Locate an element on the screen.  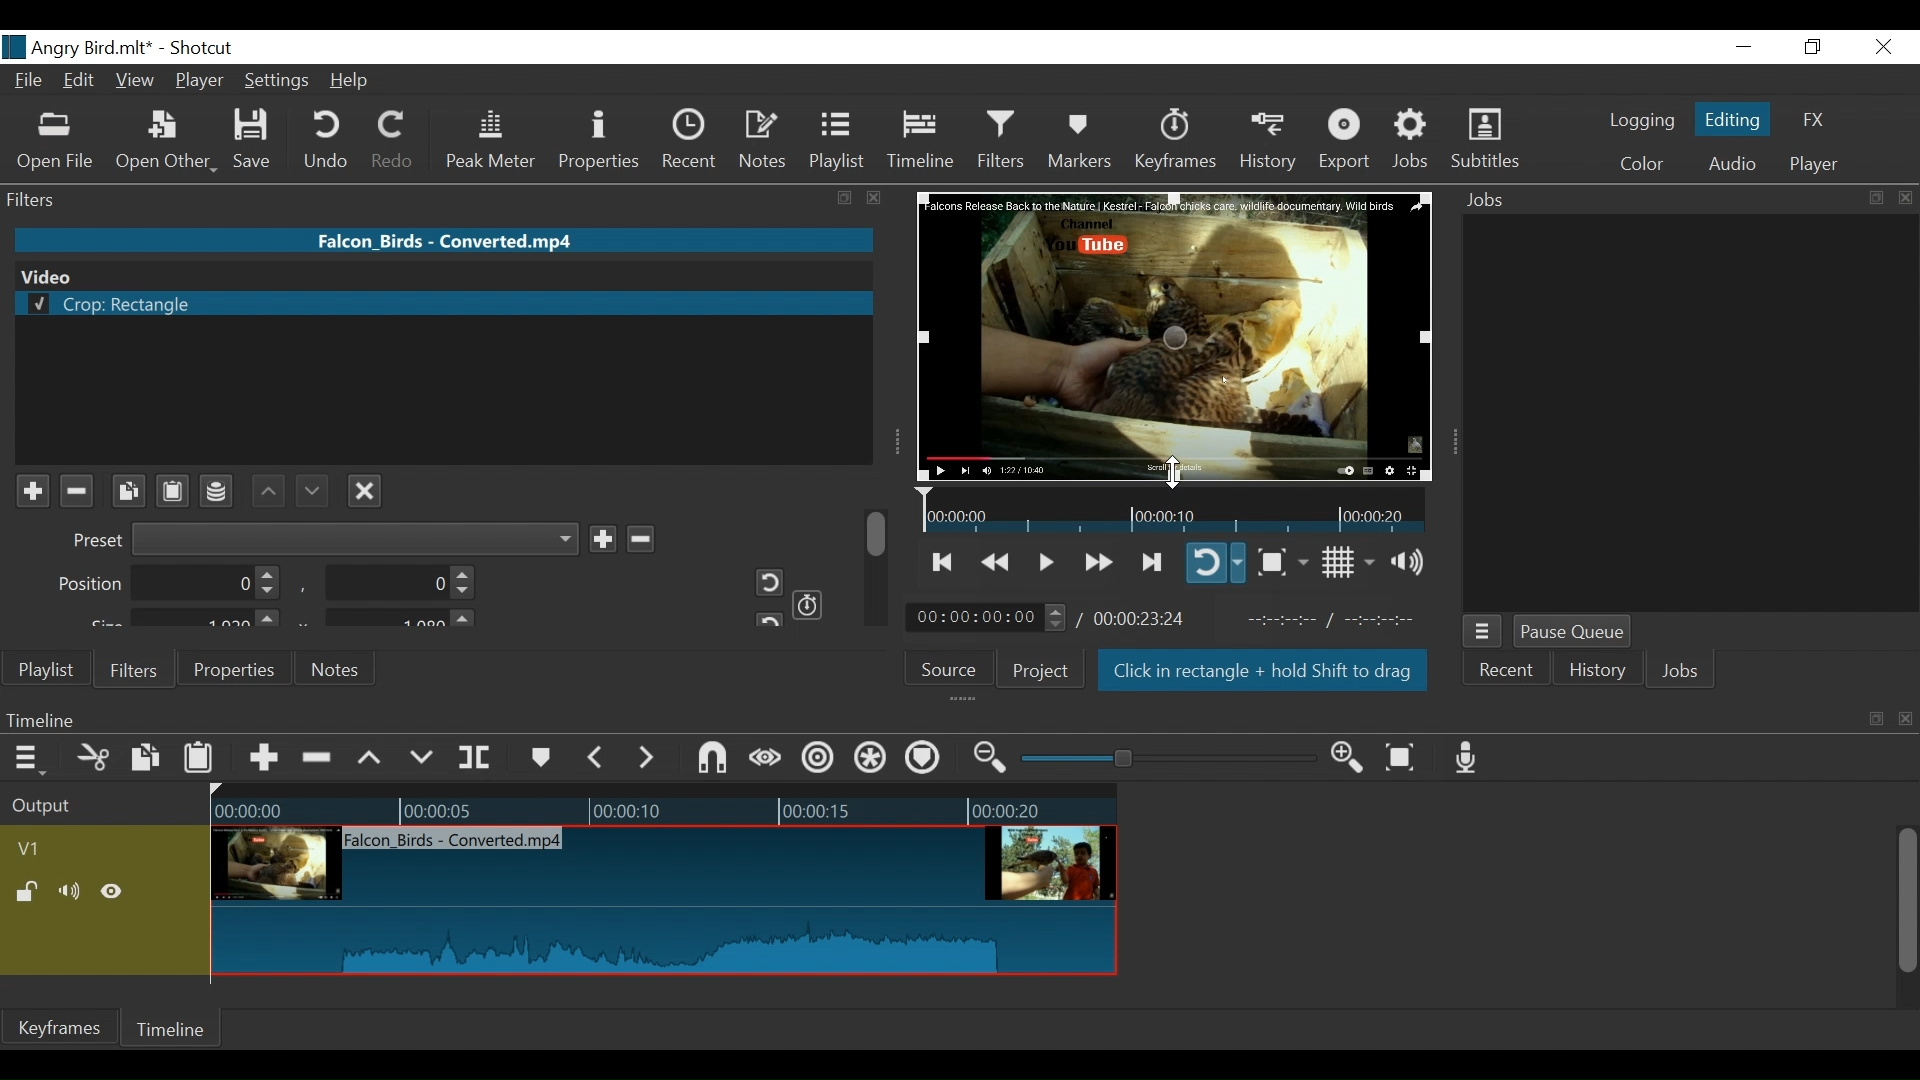
Timeline is located at coordinates (663, 806).